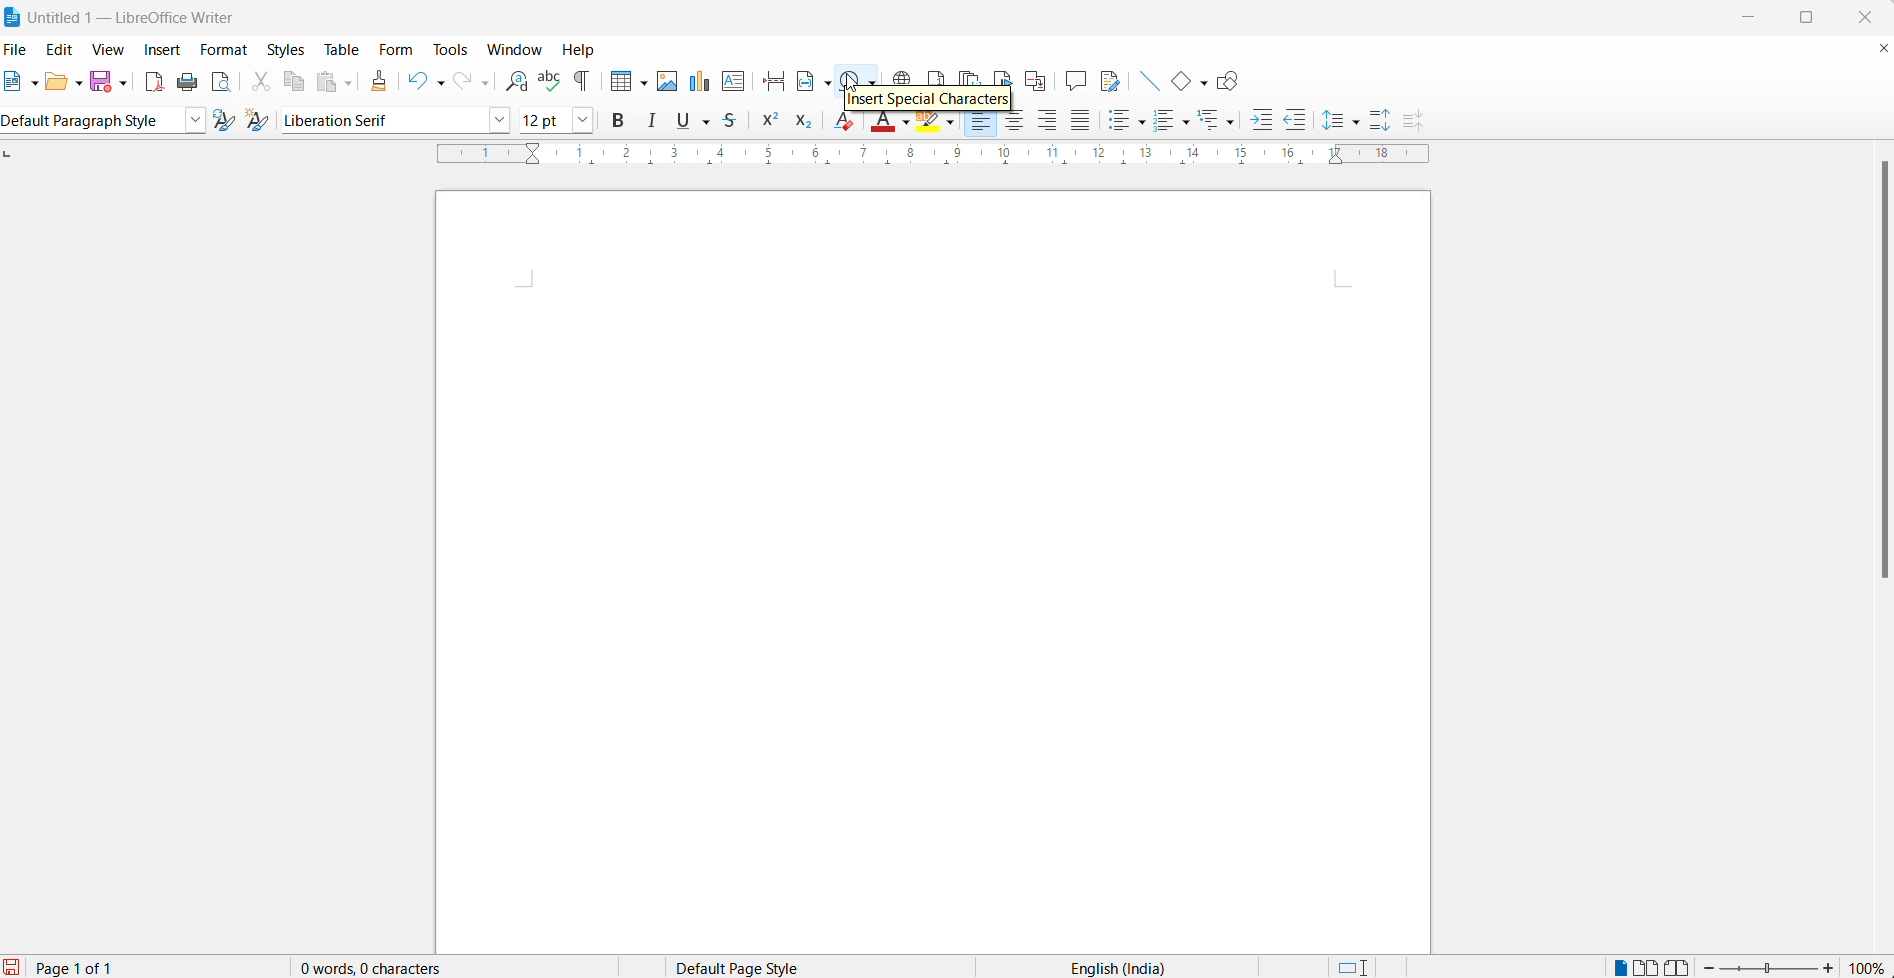  I want to click on page breal, so click(769, 80).